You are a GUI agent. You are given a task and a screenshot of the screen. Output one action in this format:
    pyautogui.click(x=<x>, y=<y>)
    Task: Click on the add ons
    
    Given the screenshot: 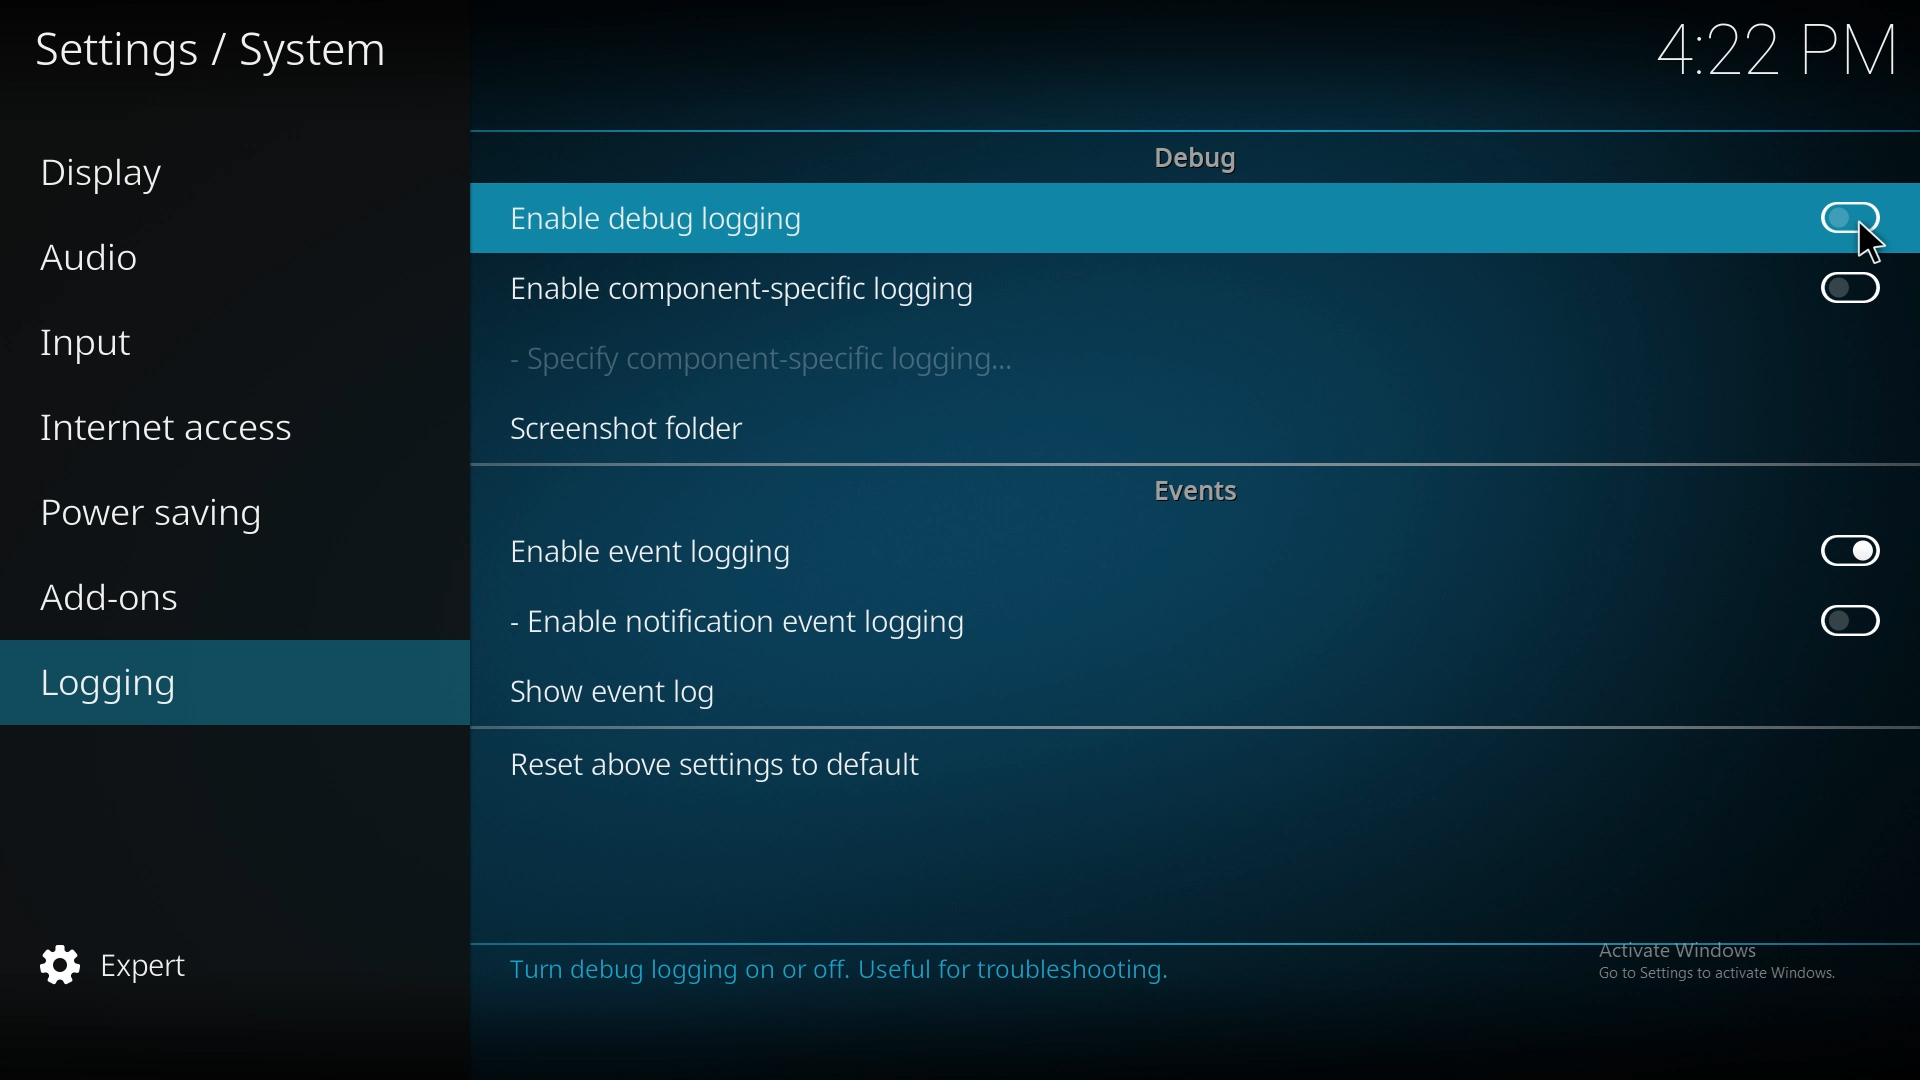 What is the action you would take?
    pyautogui.click(x=211, y=596)
    